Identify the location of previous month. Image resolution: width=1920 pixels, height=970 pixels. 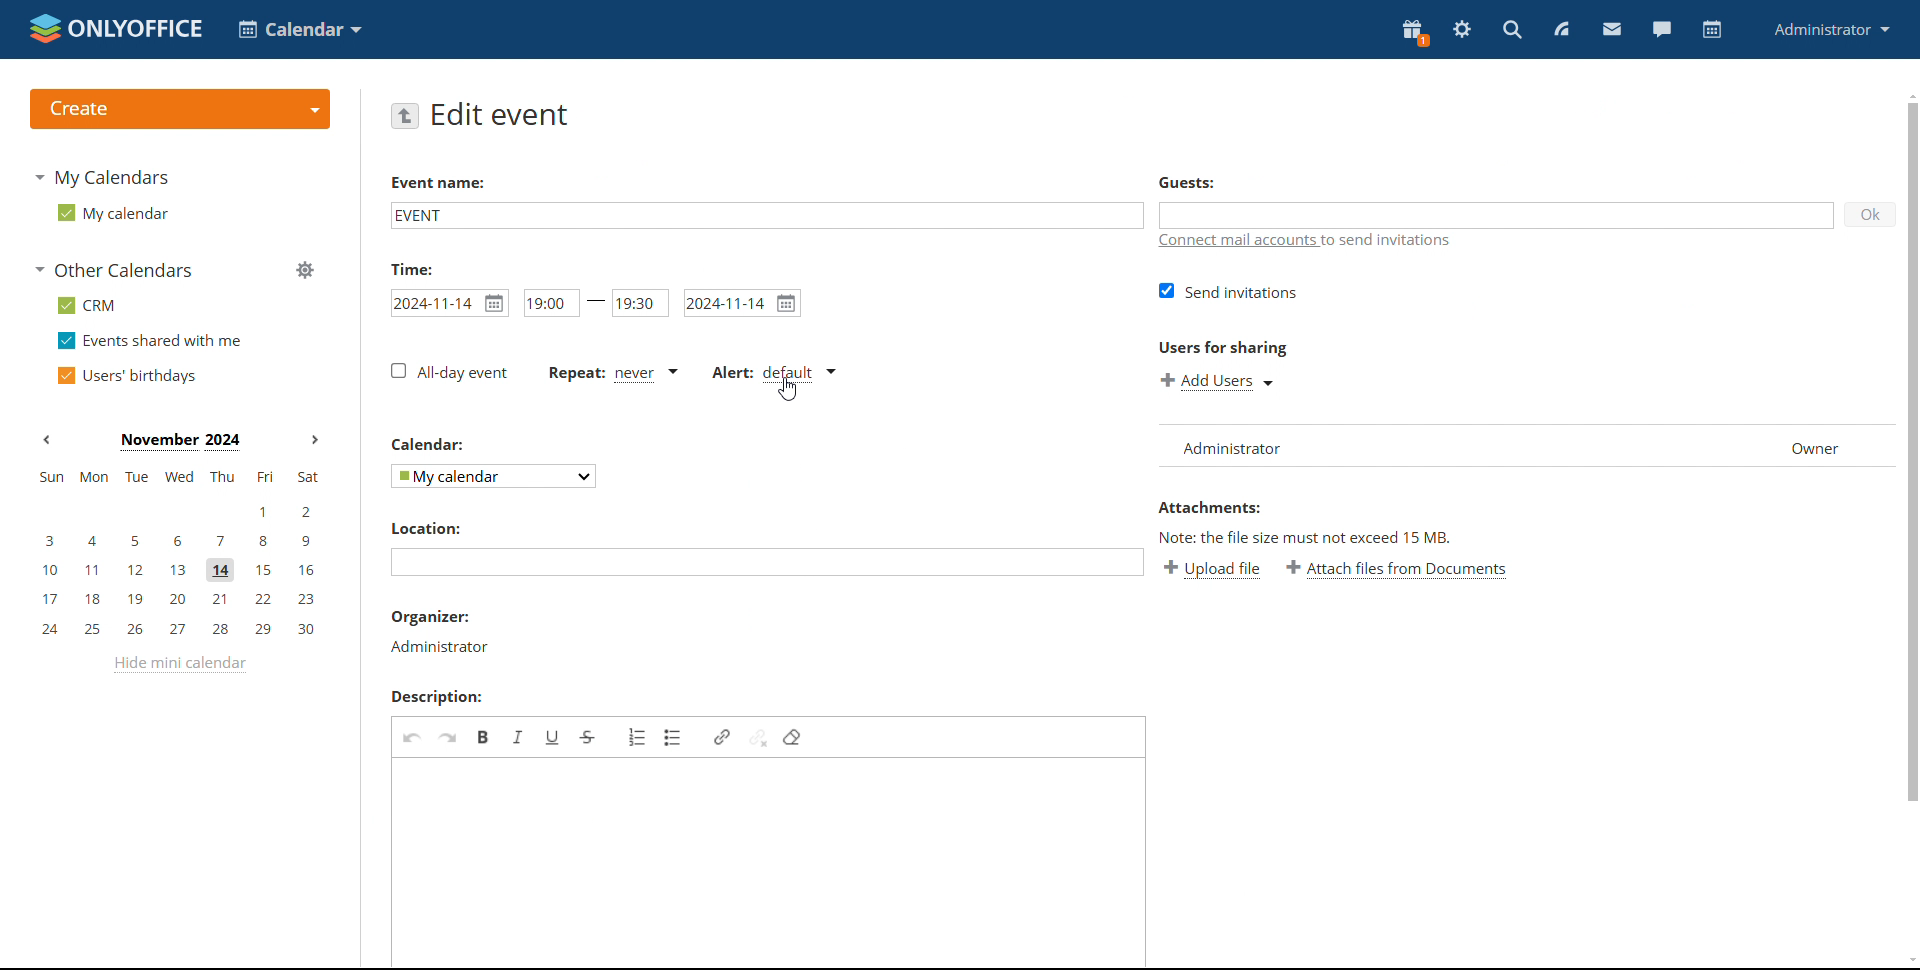
(47, 439).